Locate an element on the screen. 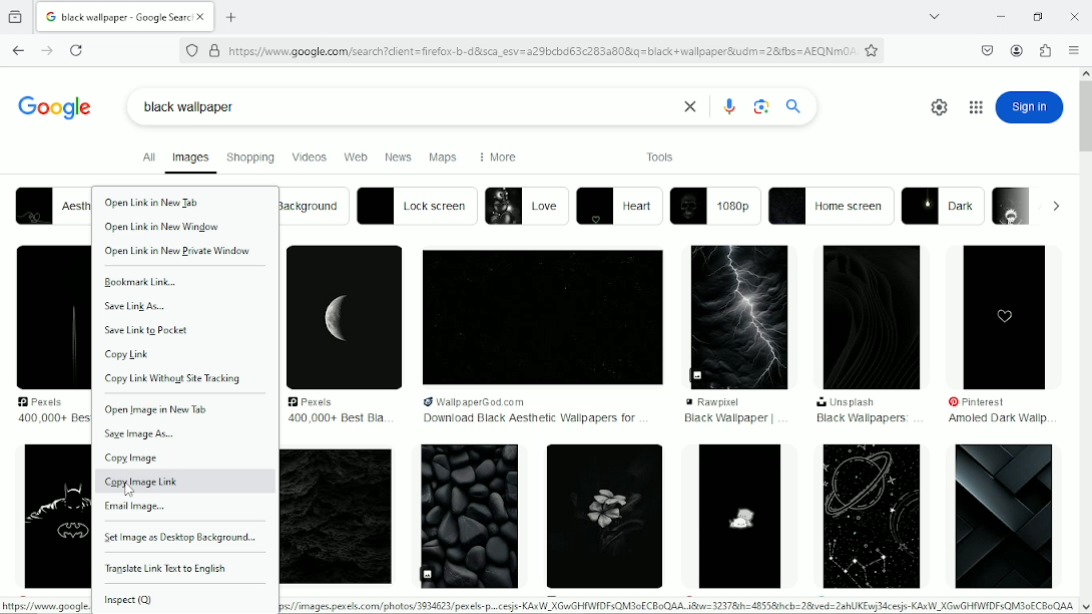  all is located at coordinates (146, 157).